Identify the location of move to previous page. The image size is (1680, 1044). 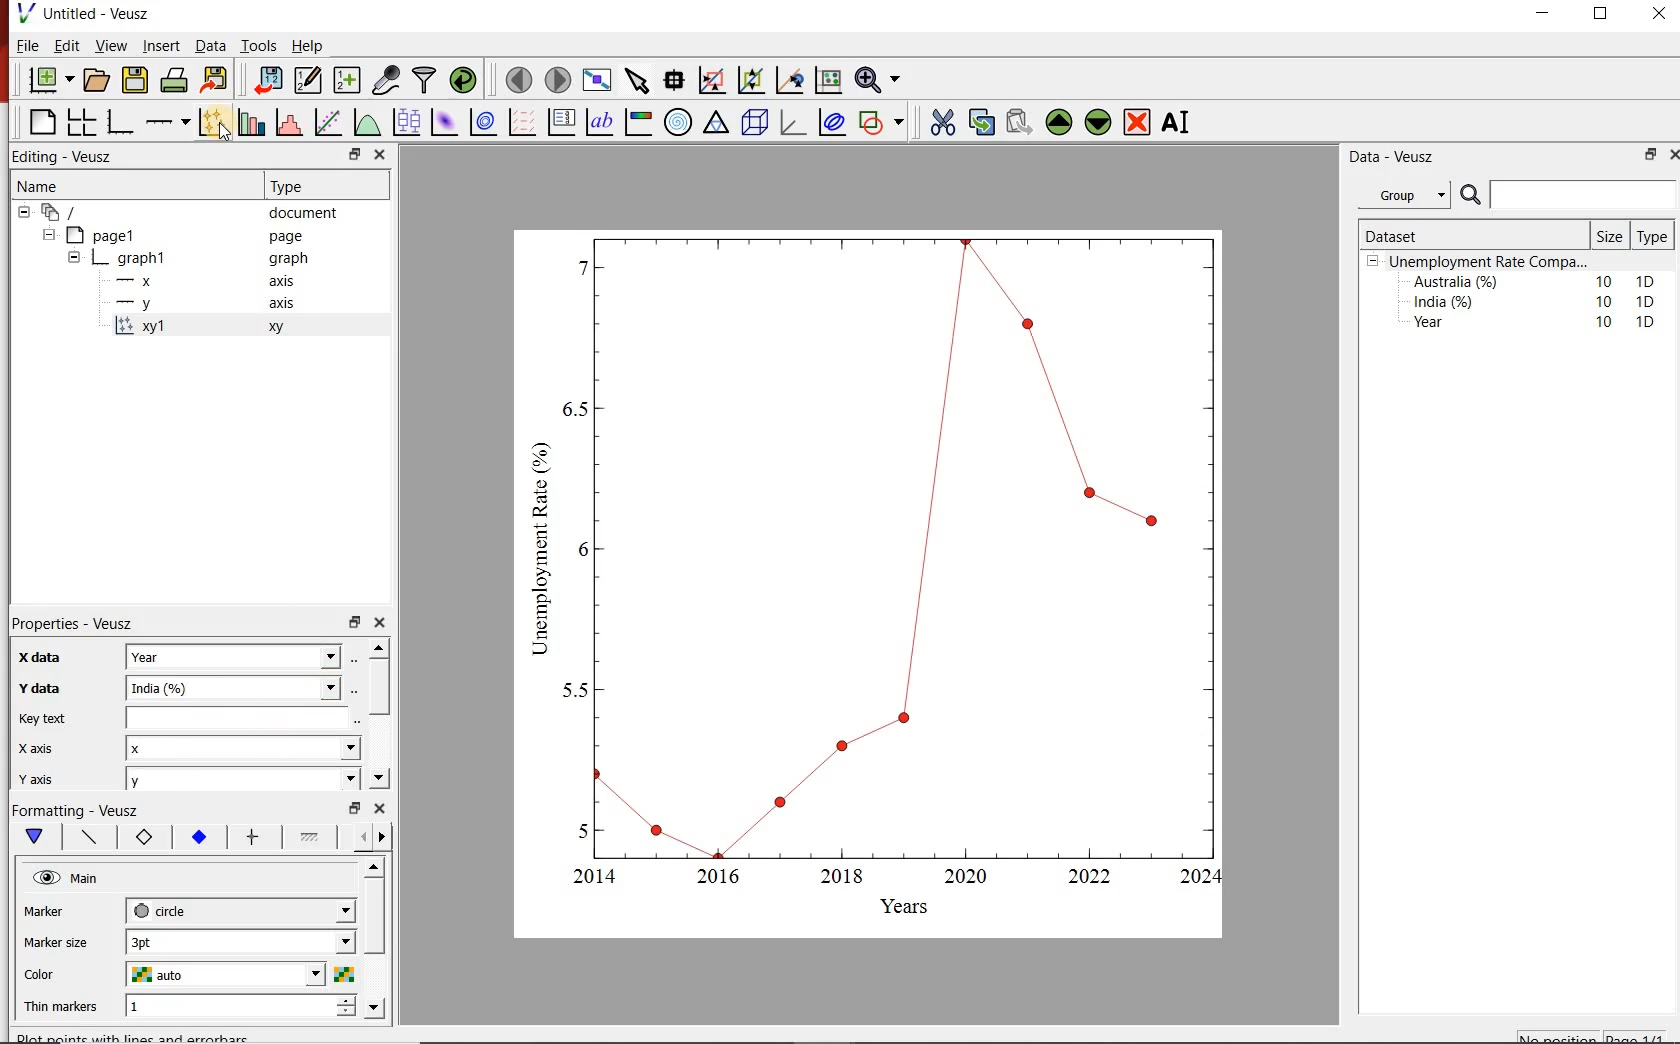
(520, 78).